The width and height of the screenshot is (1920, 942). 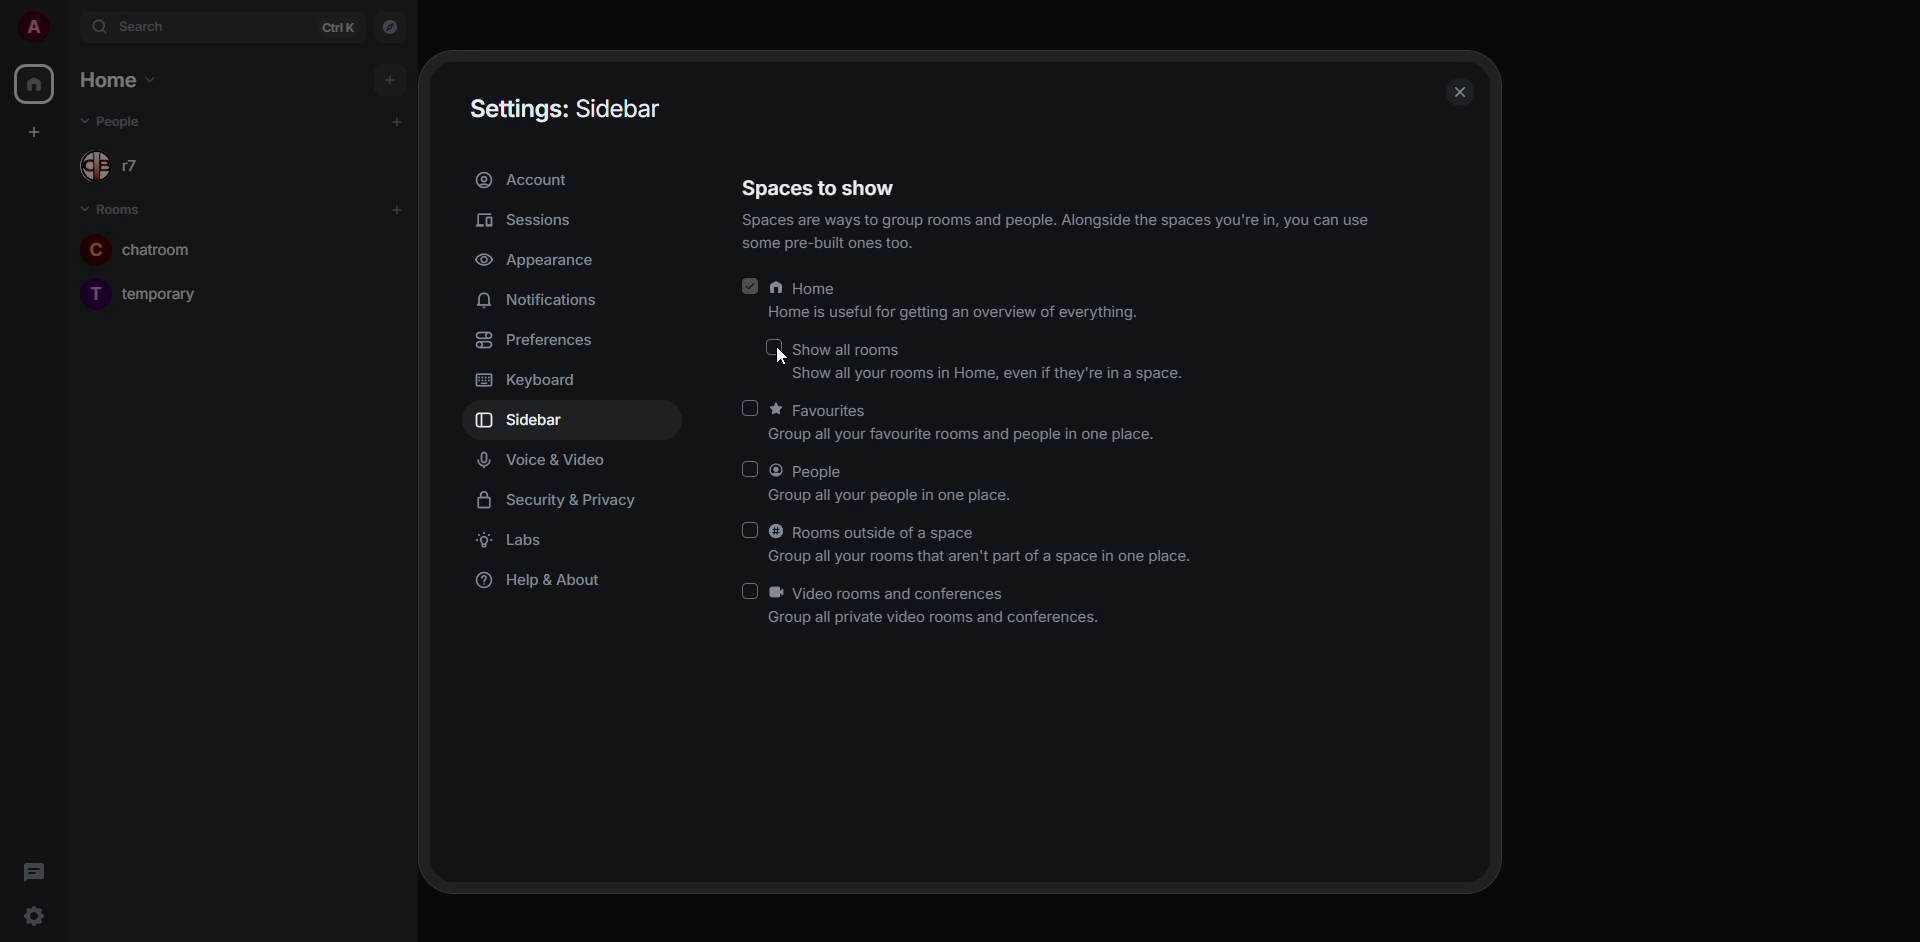 What do you see at coordinates (400, 122) in the screenshot?
I see `add` at bounding box center [400, 122].